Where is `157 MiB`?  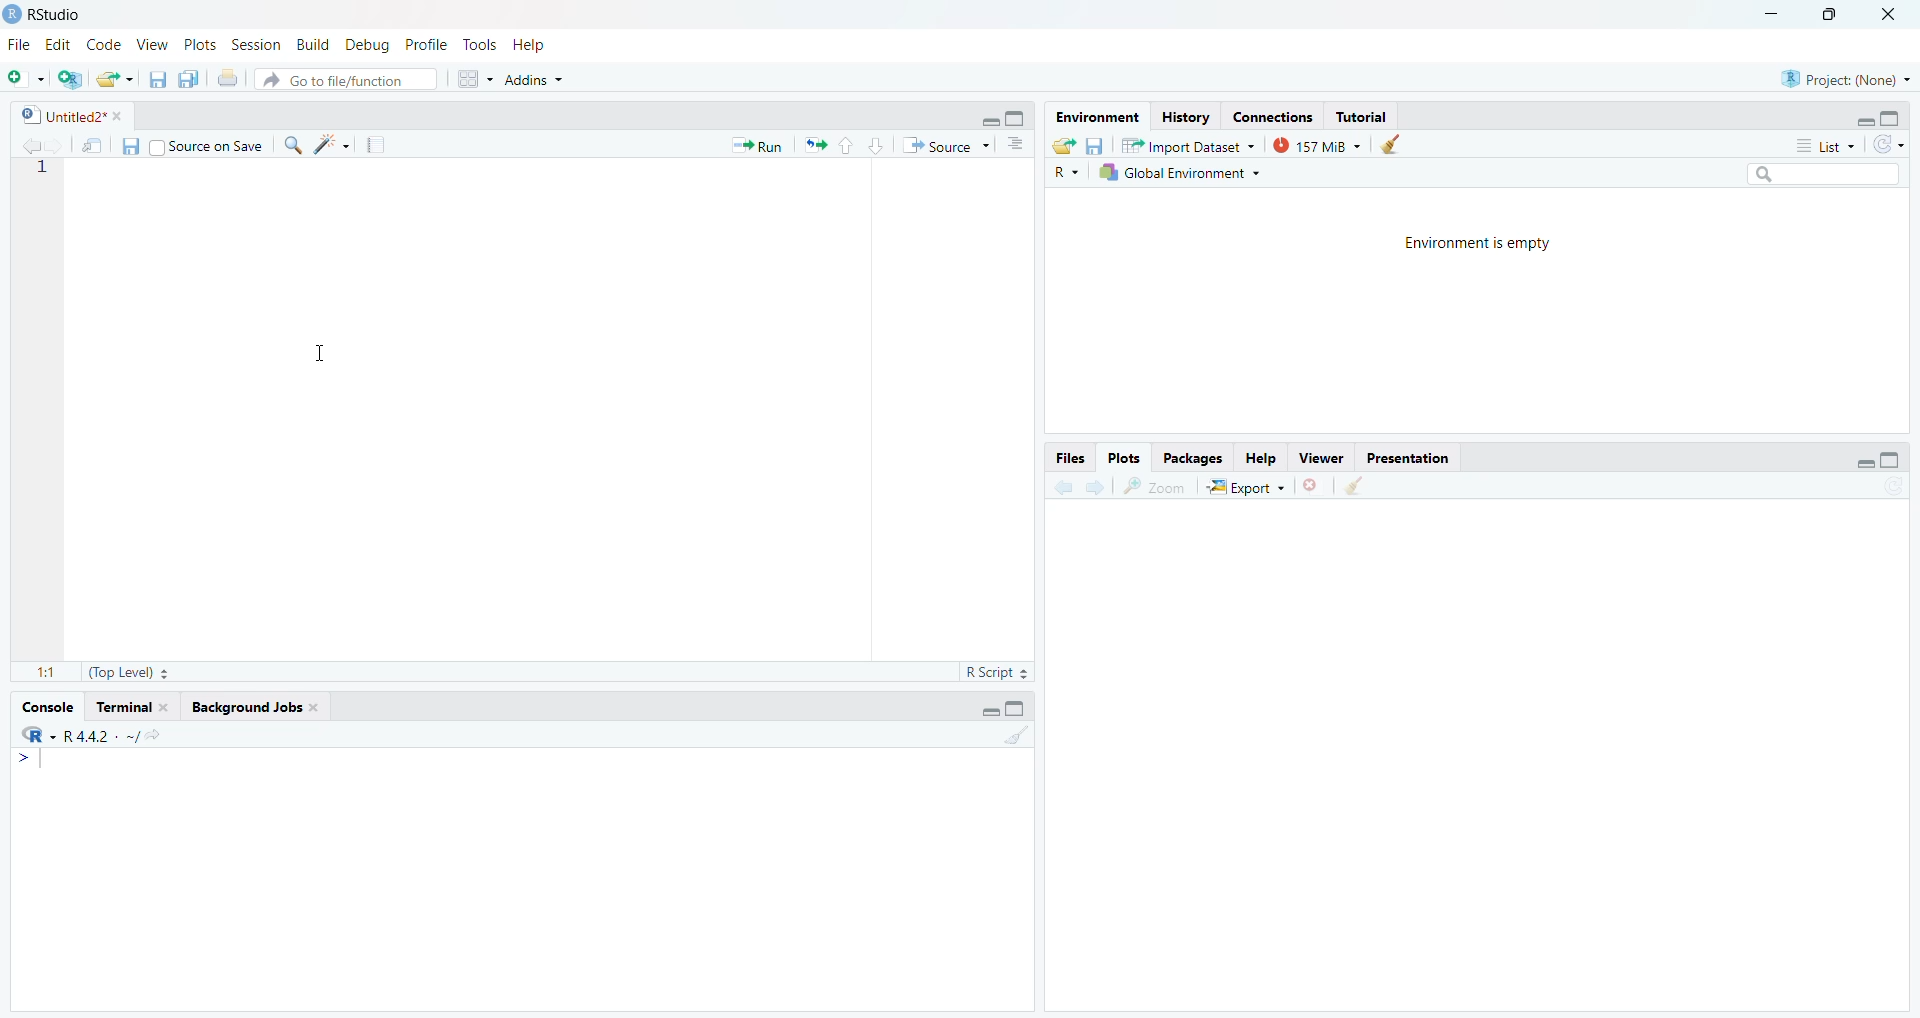
157 MiB is located at coordinates (1315, 145).